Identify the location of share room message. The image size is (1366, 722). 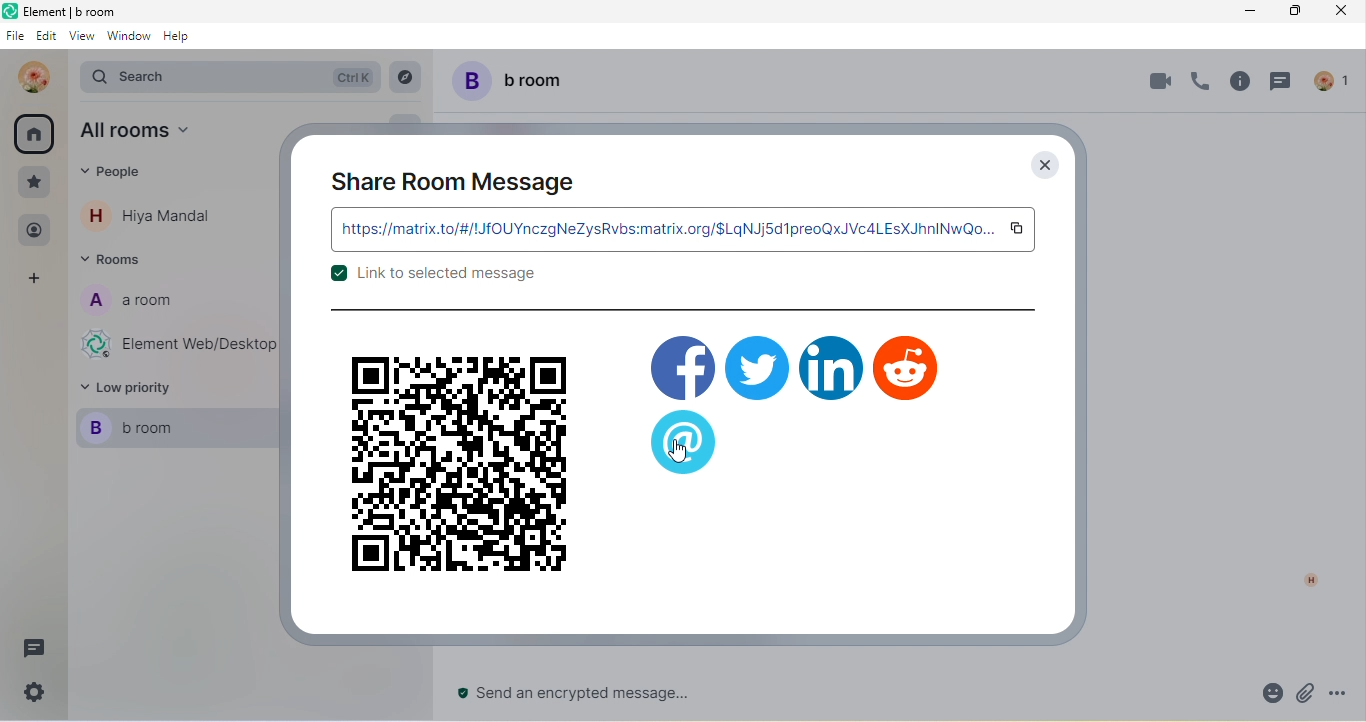
(455, 181).